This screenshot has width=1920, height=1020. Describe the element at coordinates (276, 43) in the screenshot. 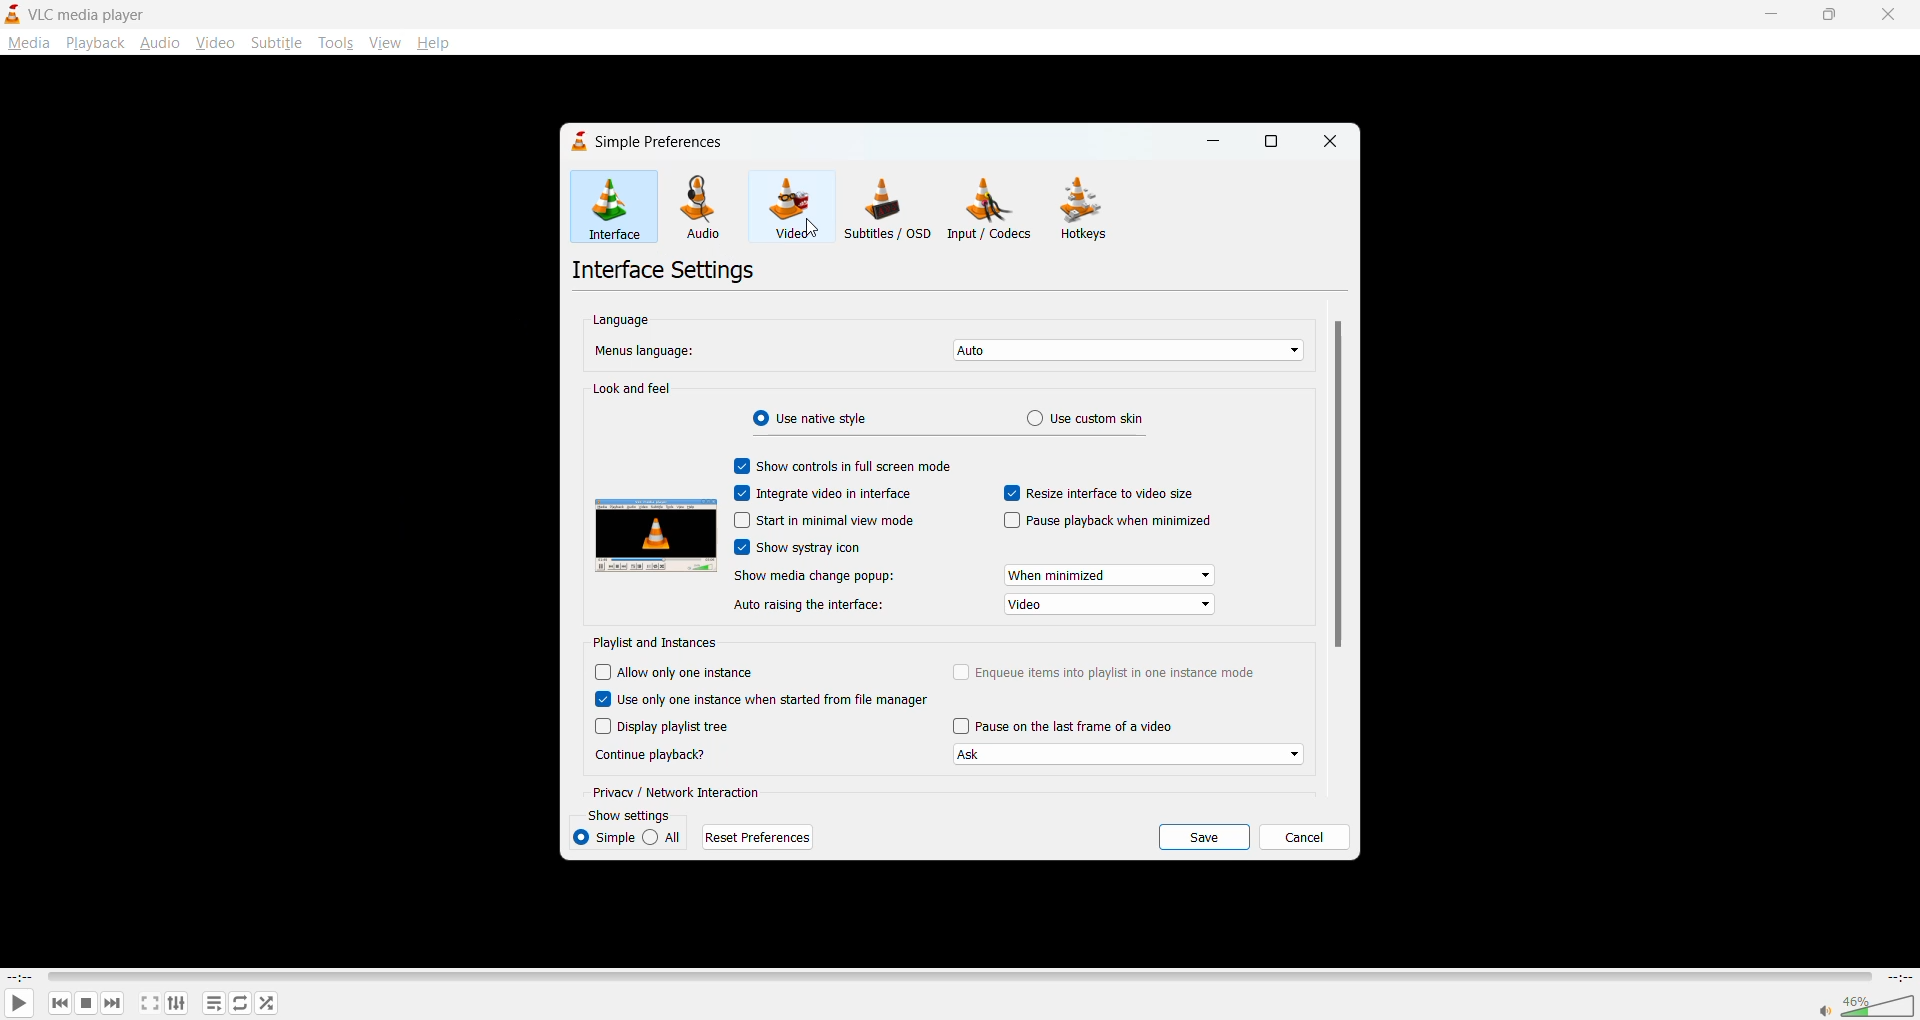

I see `subtitle` at that location.